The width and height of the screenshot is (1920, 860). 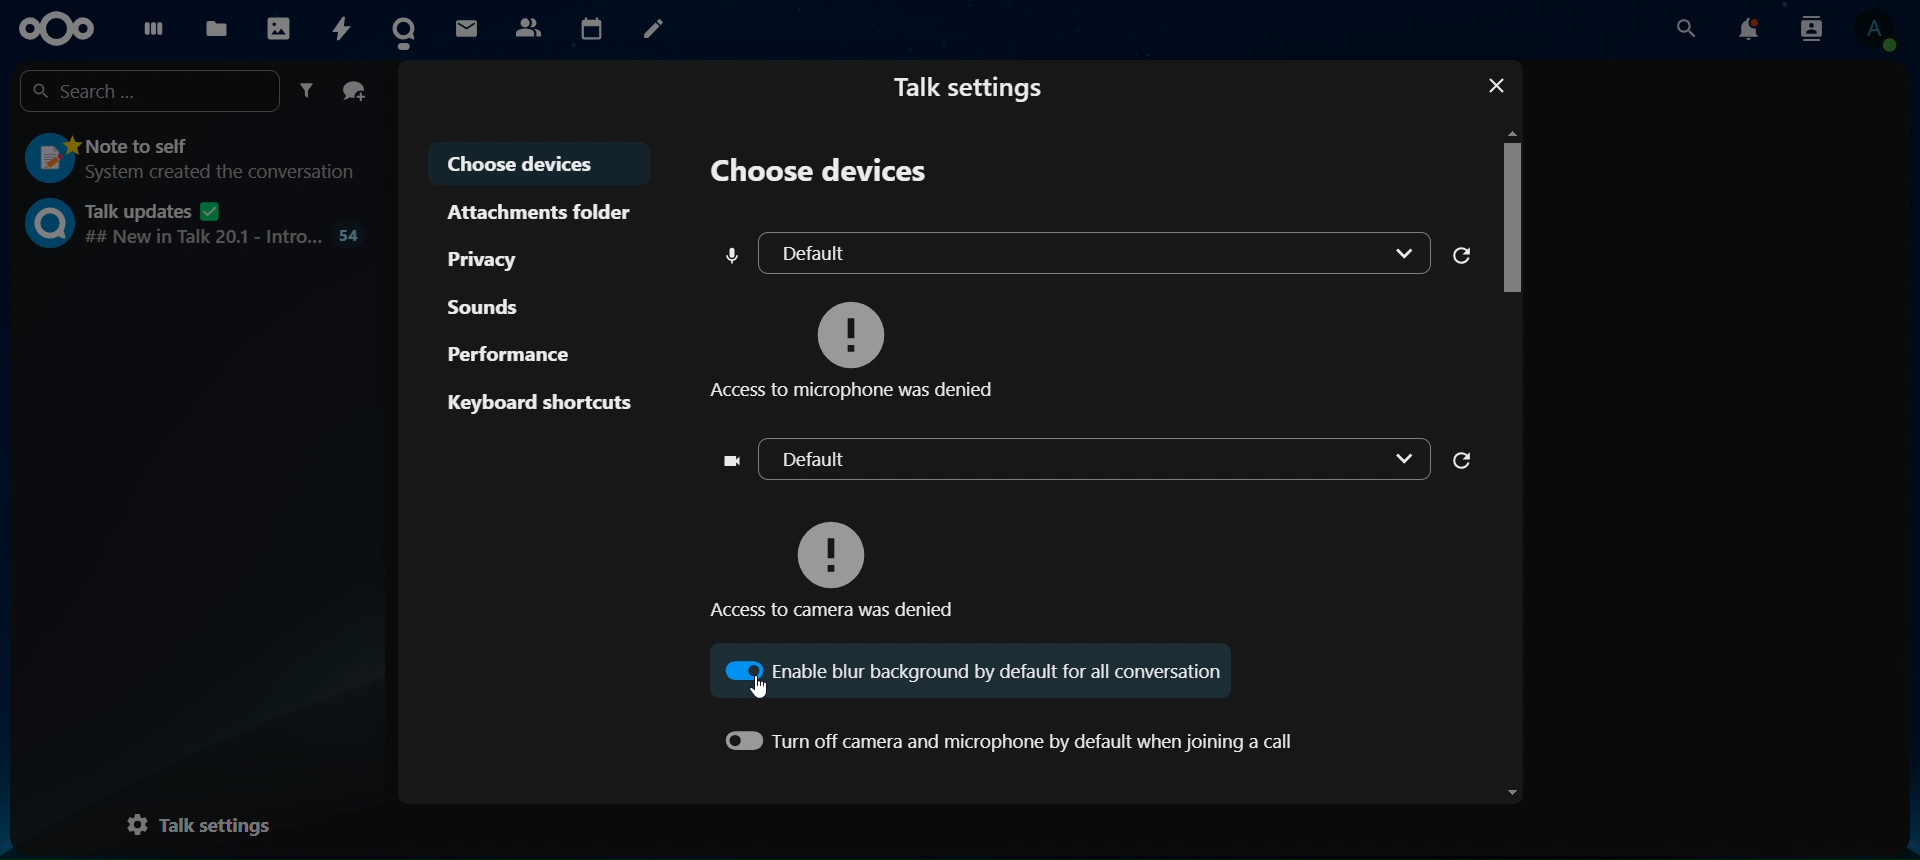 I want to click on Nextcloud logo, so click(x=52, y=27).